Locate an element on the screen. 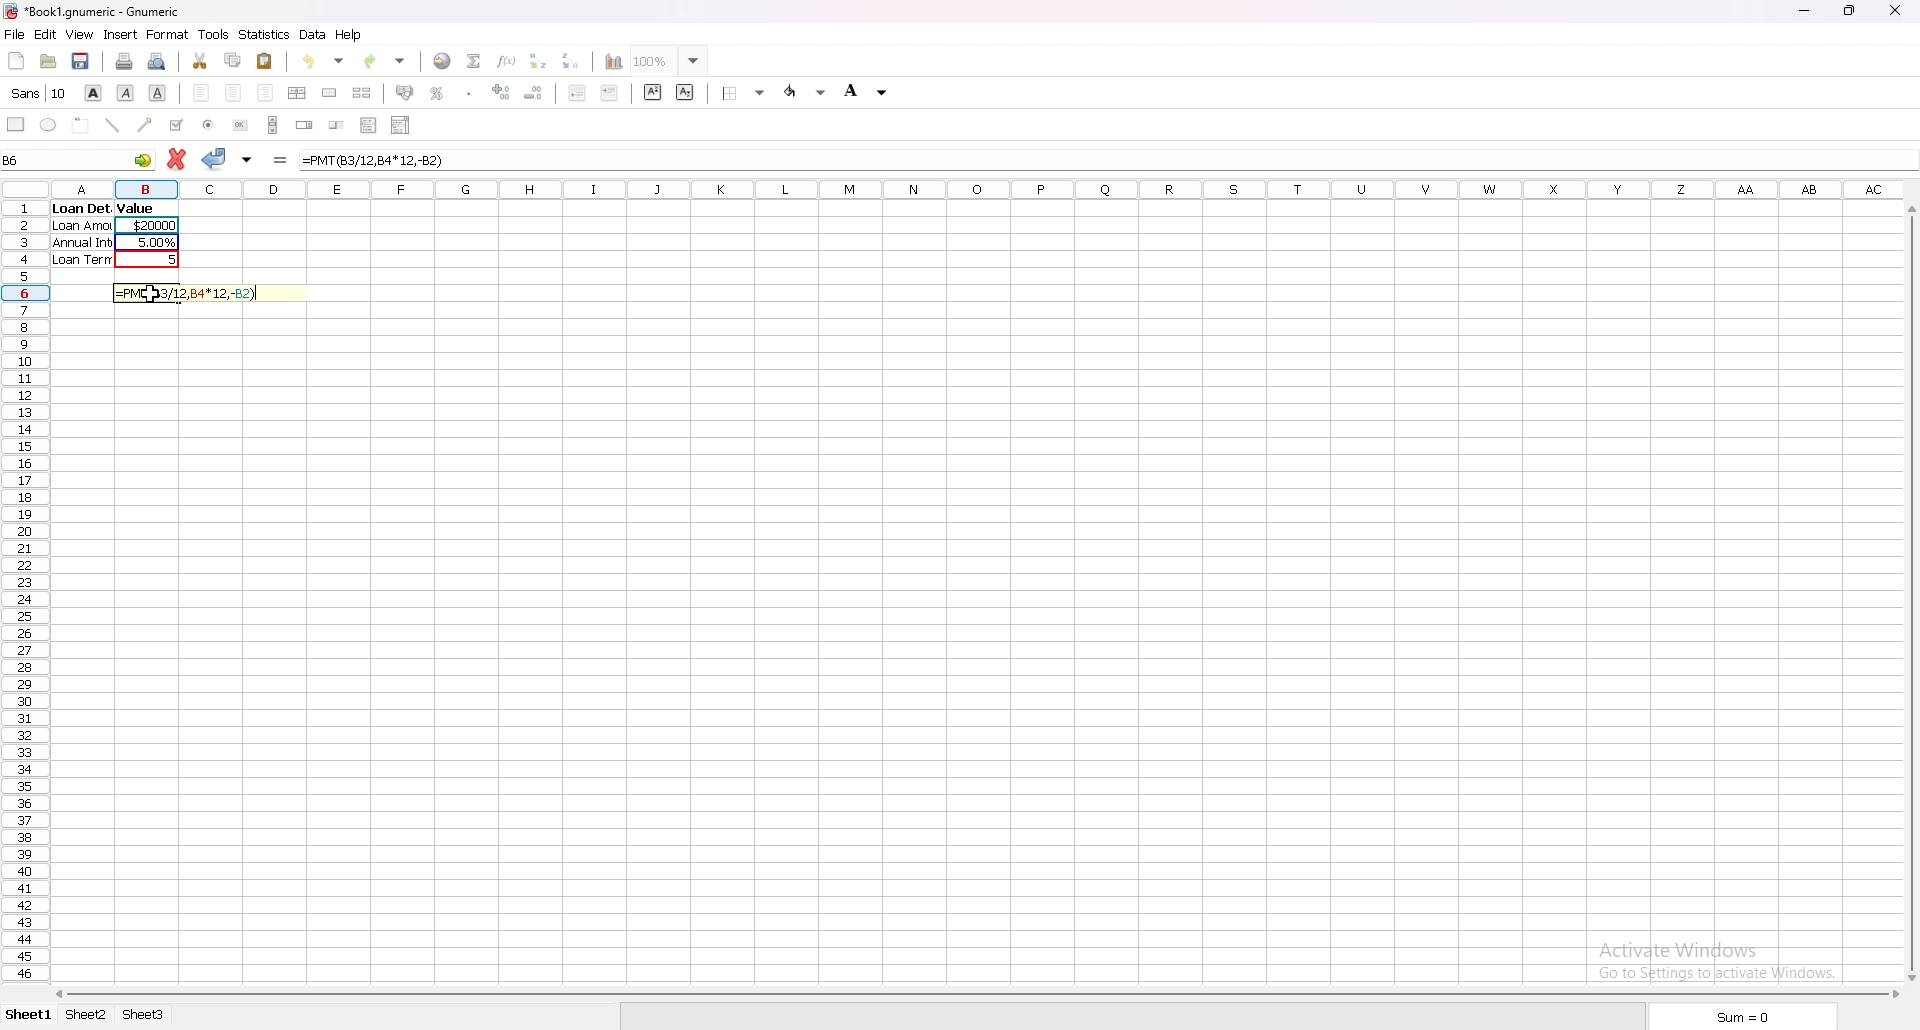  radio button is located at coordinates (209, 125).